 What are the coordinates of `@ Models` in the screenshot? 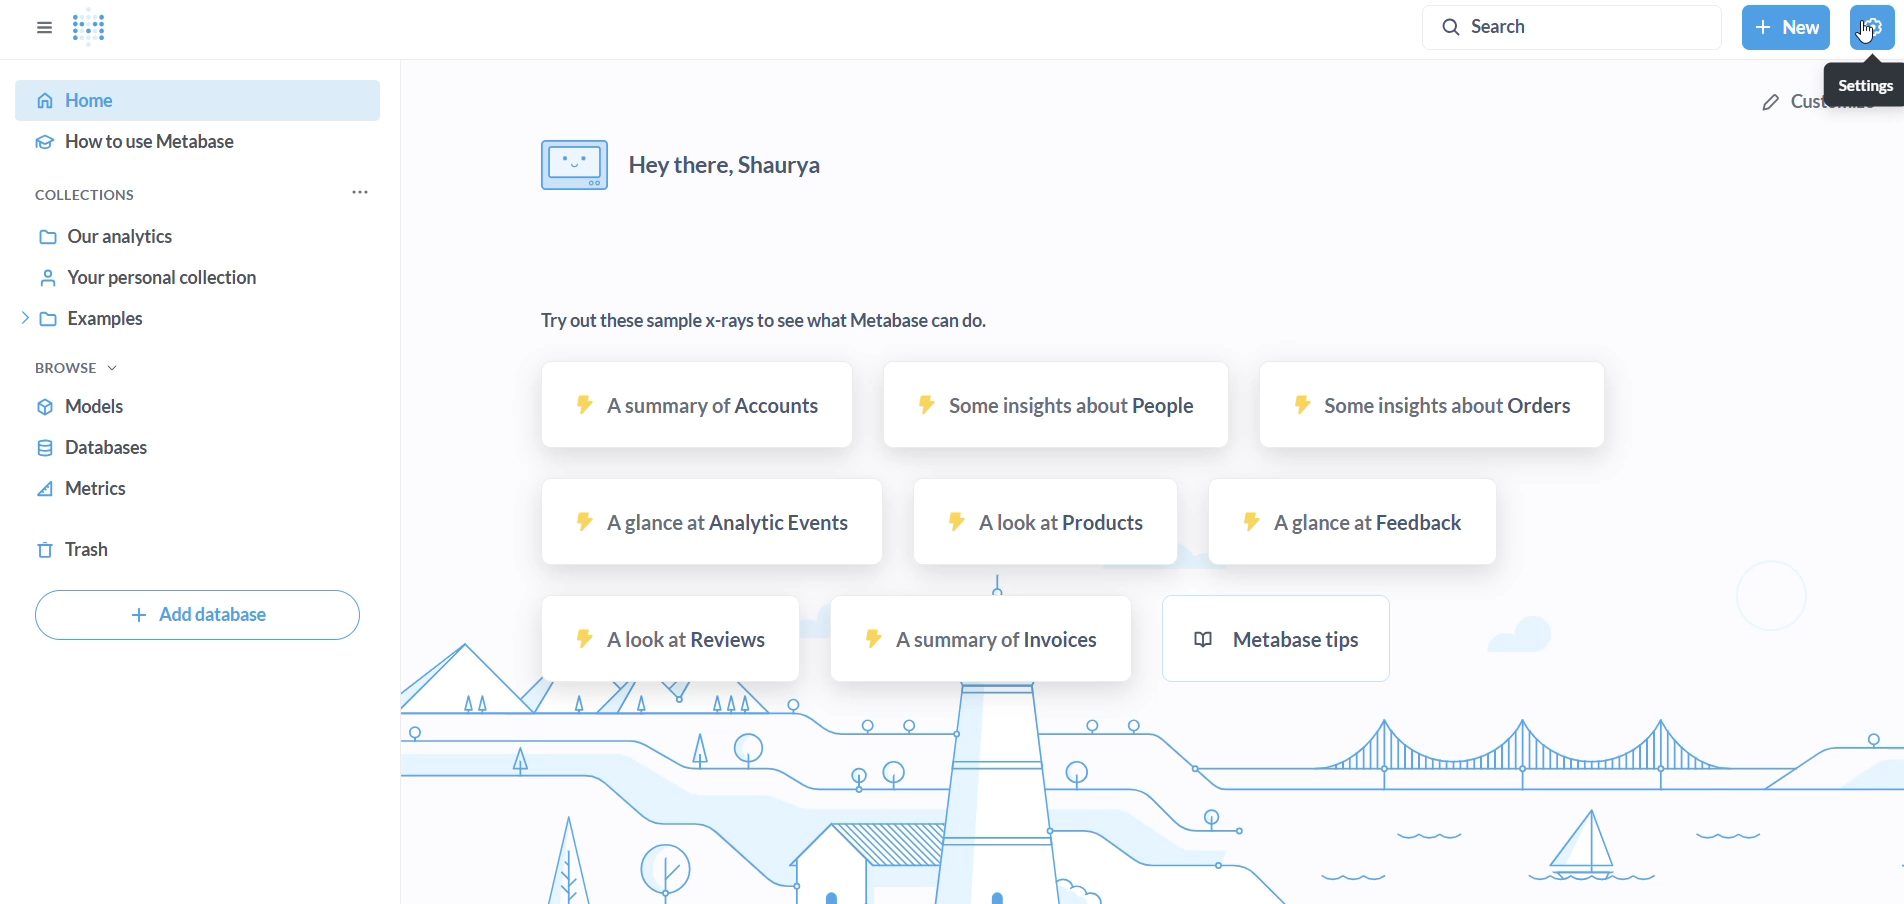 It's located at (82, 404).